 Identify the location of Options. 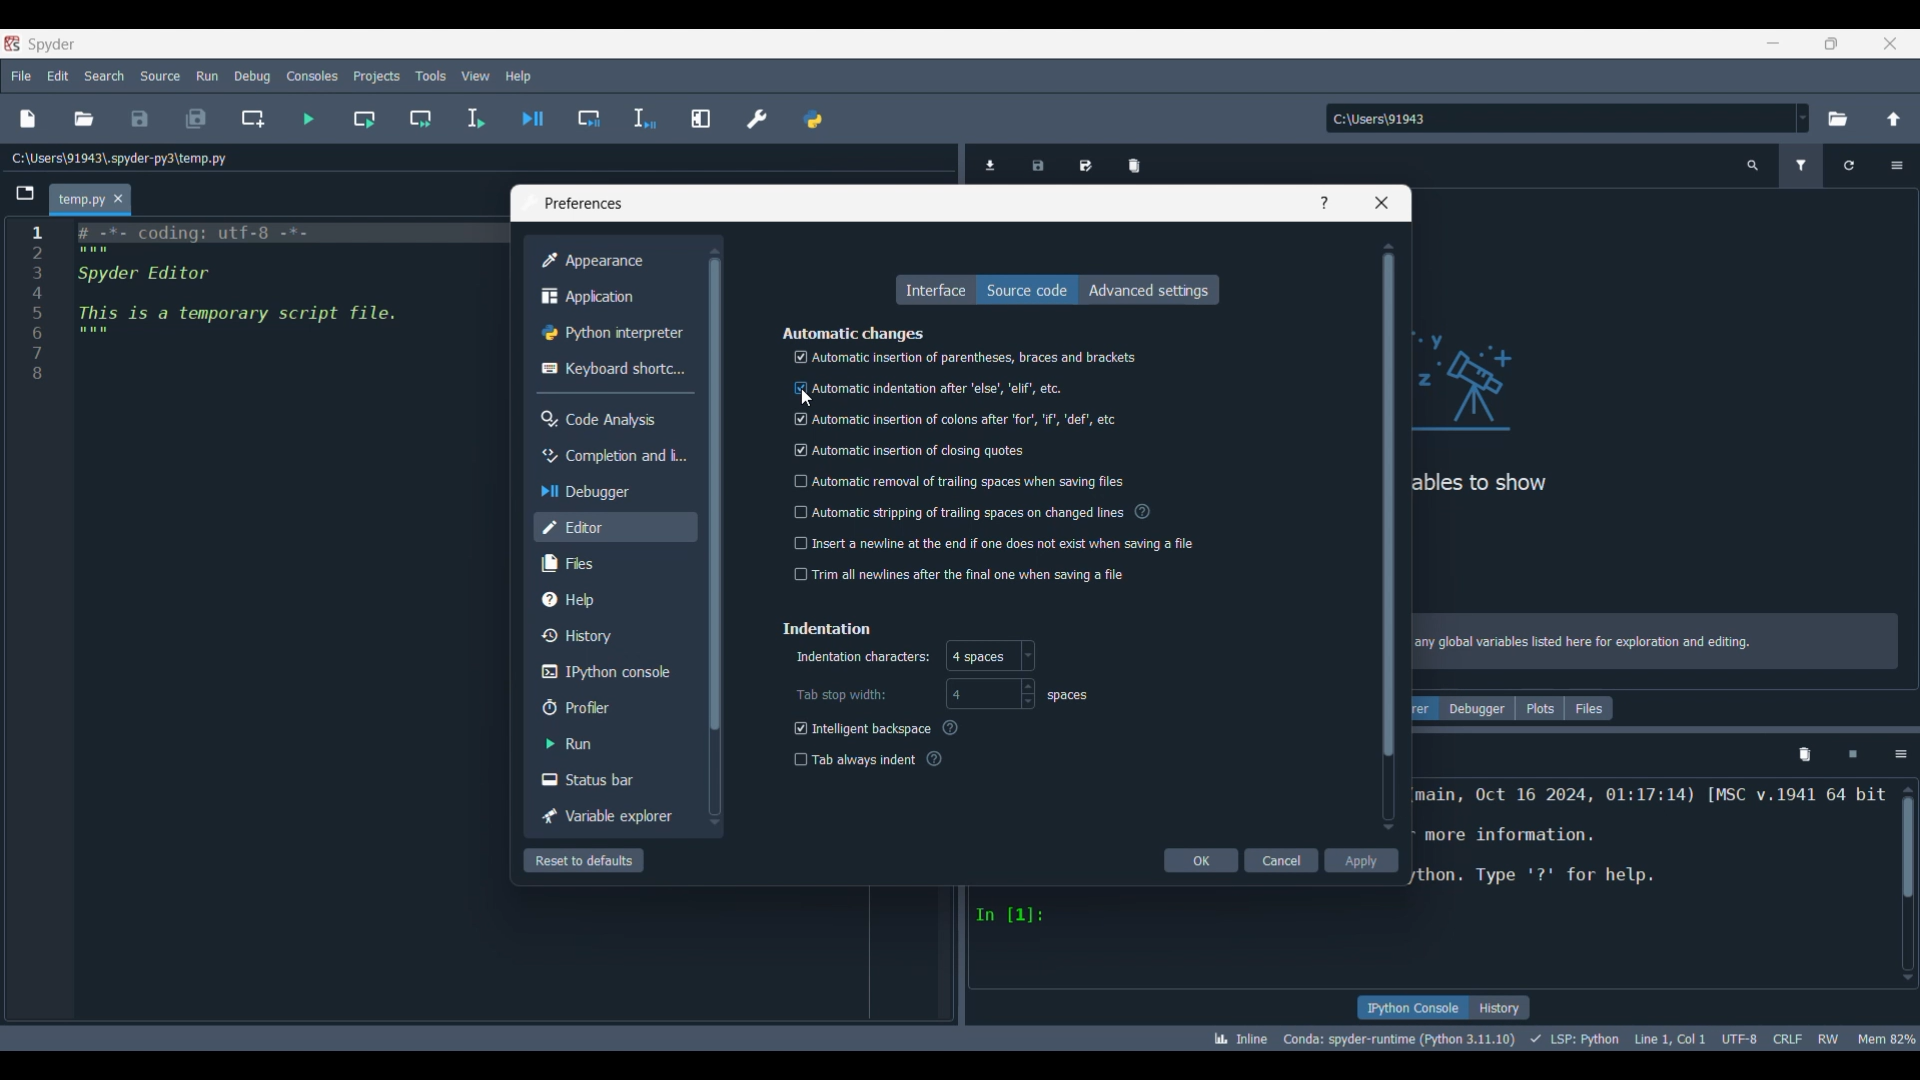
(1902, 755).